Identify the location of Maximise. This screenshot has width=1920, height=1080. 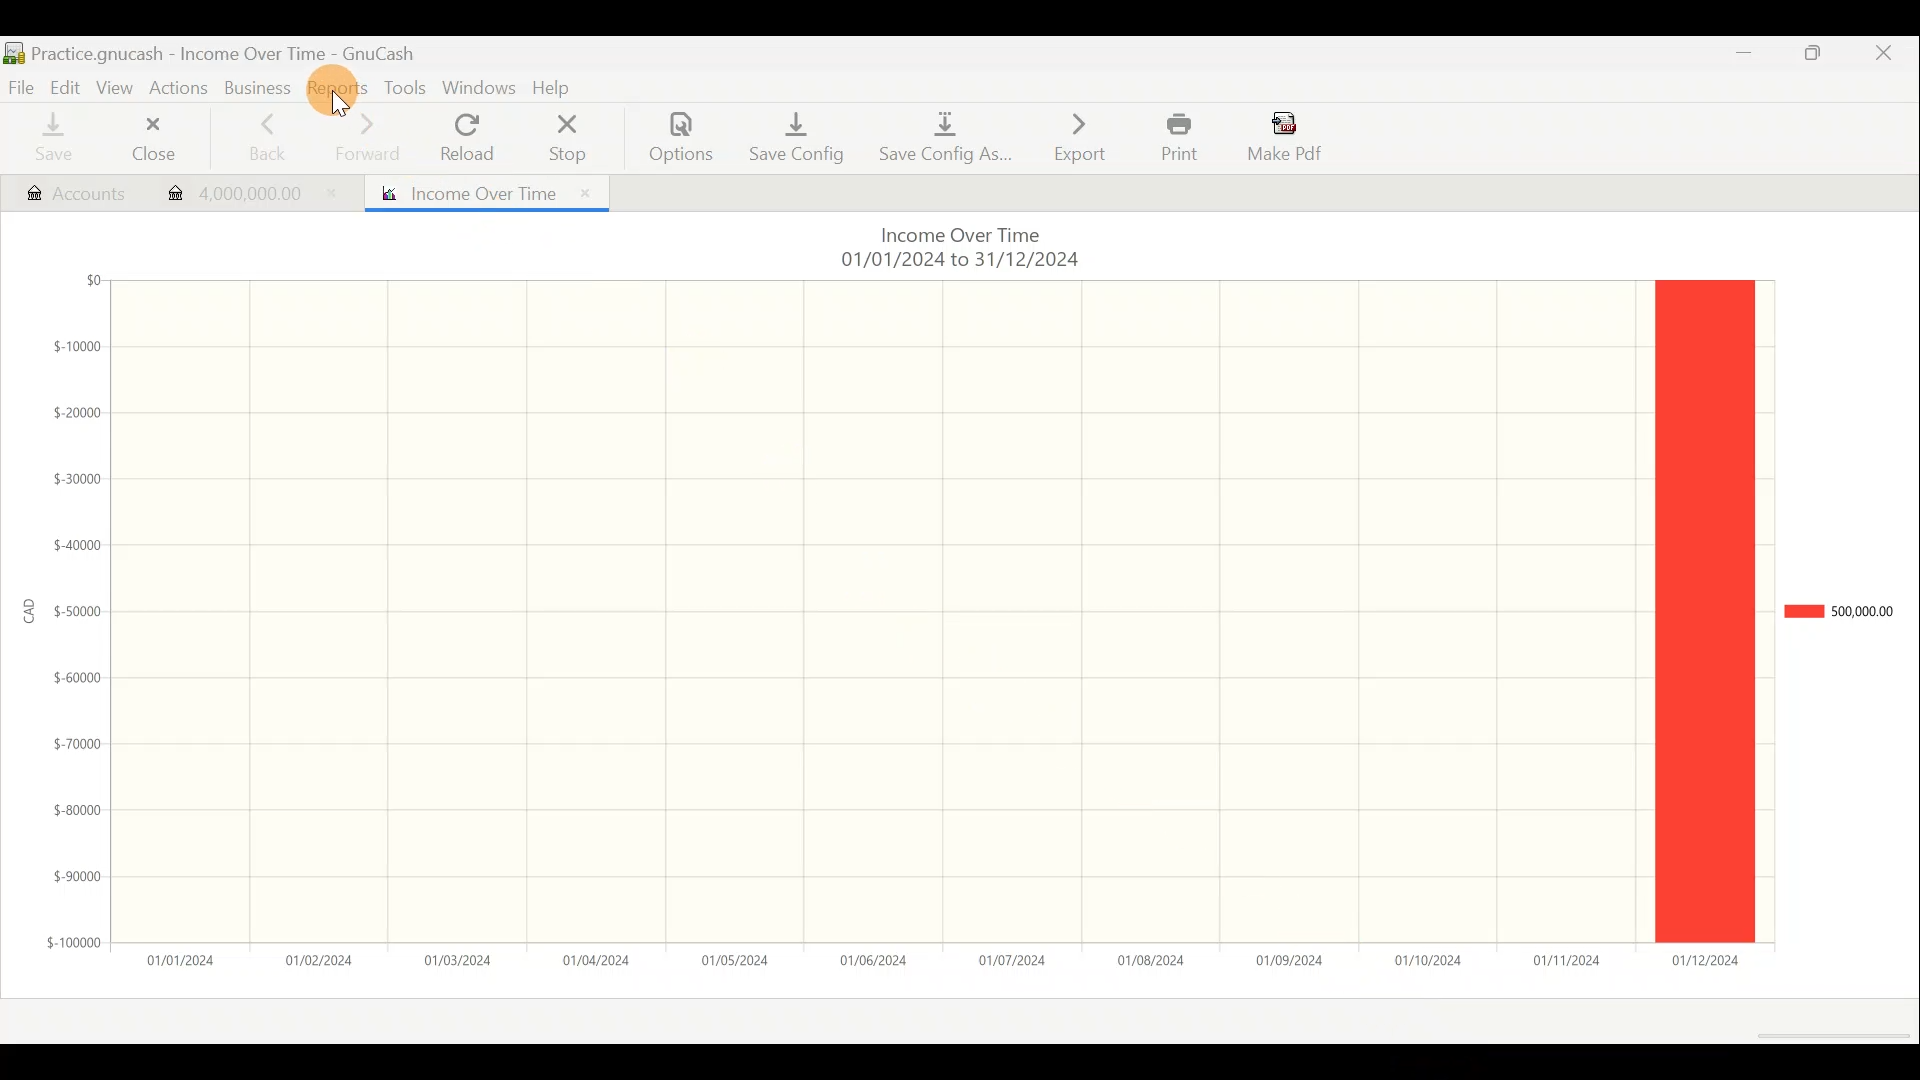
(1817, 59).